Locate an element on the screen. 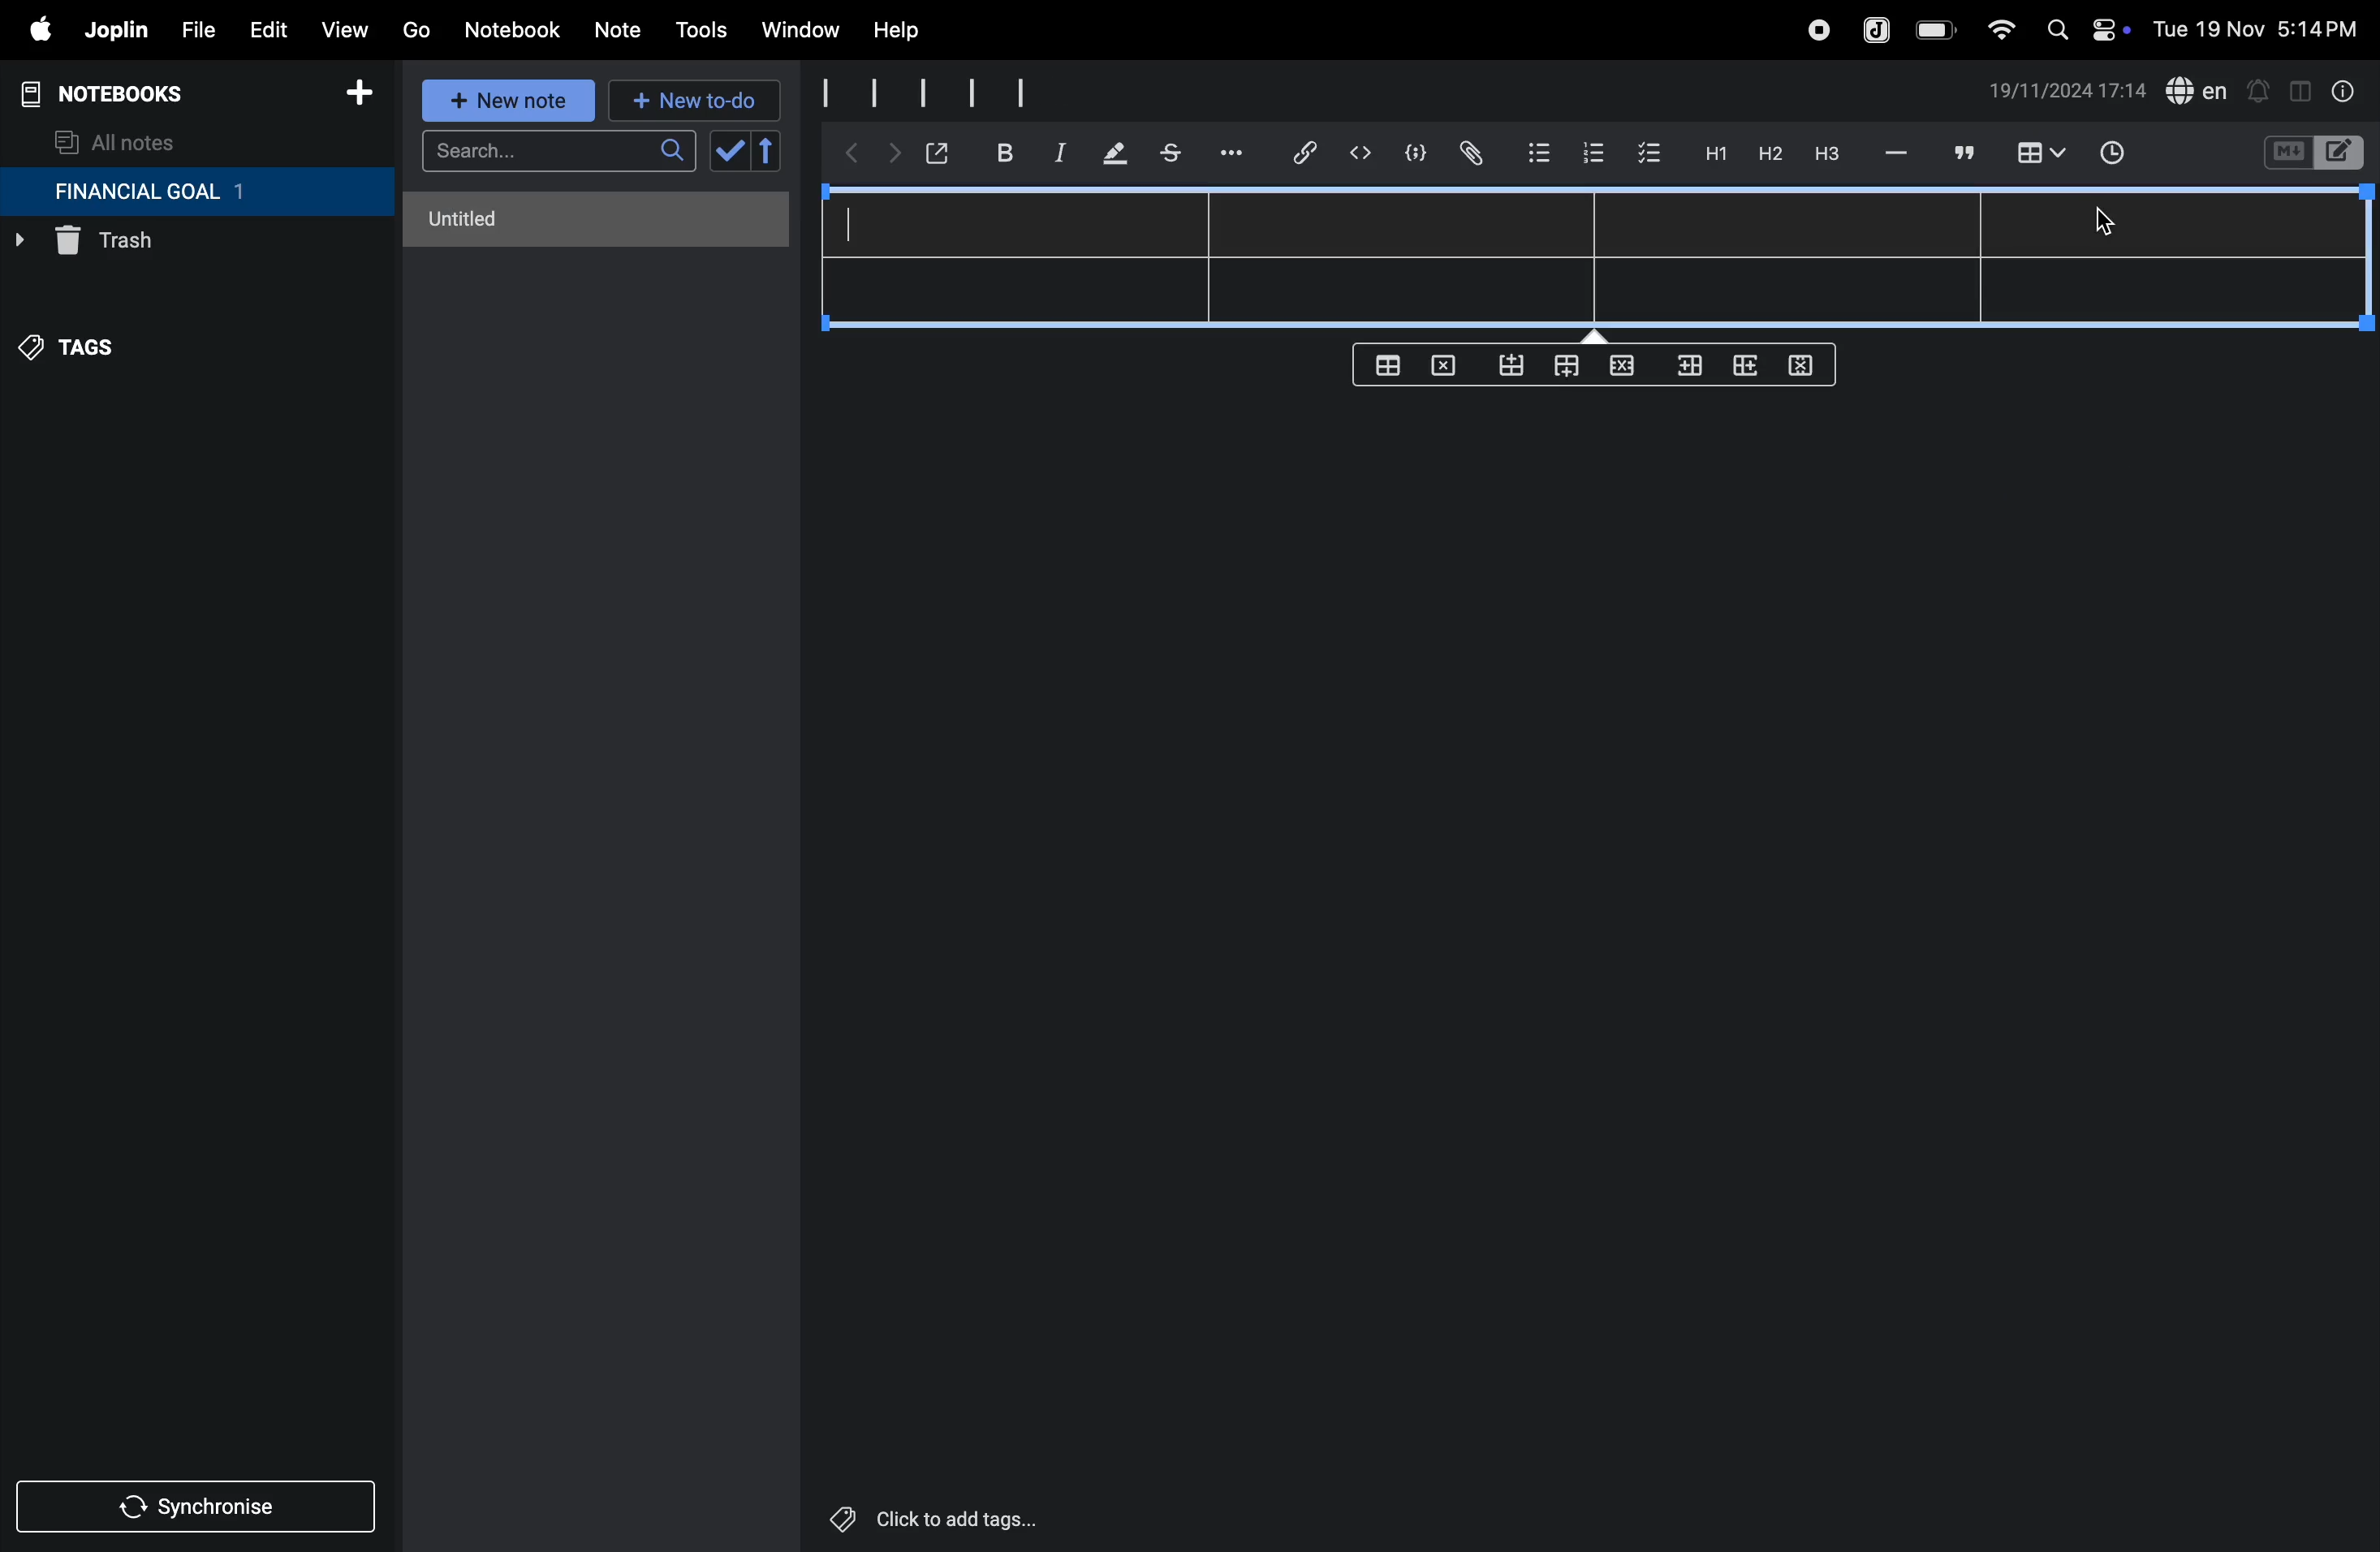 Image resolution: width=2380 pixels, height=1552 pixels. new to-do is located at coordinates (695, 102).